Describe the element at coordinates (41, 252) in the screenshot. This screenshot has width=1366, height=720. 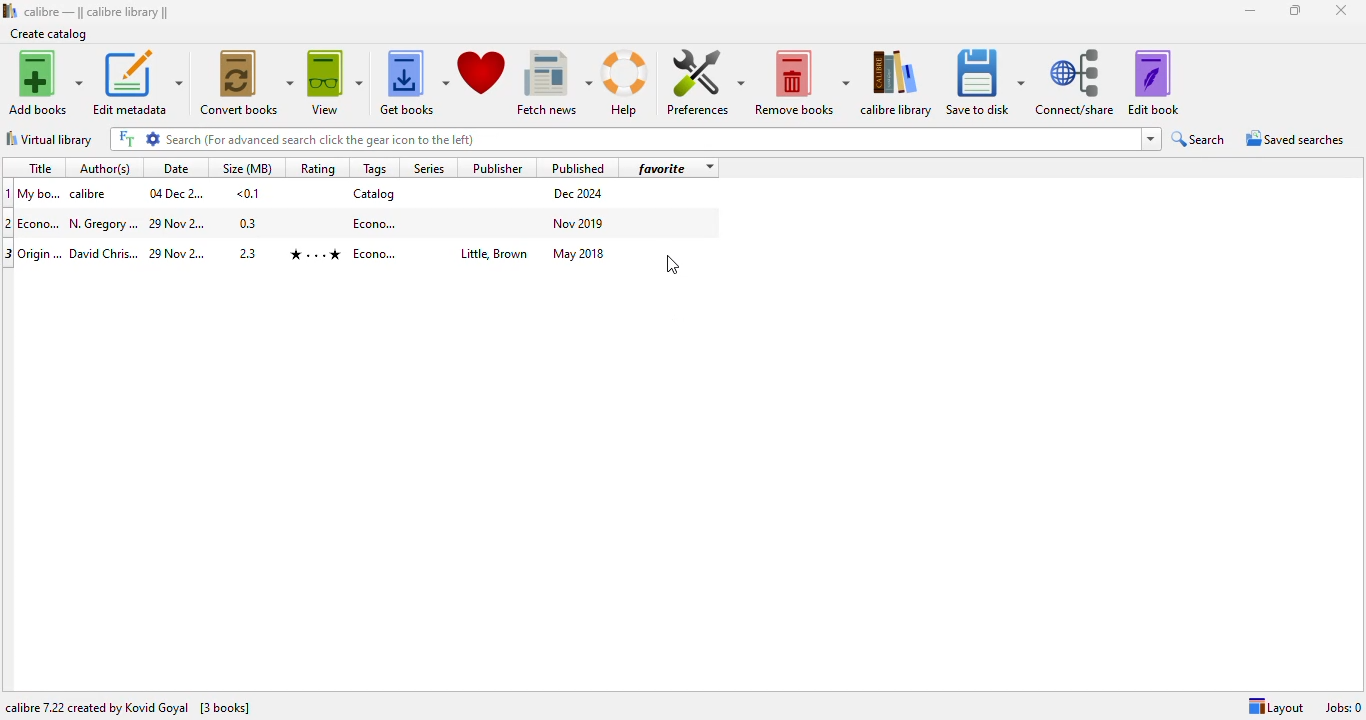
I see `title` at that location.